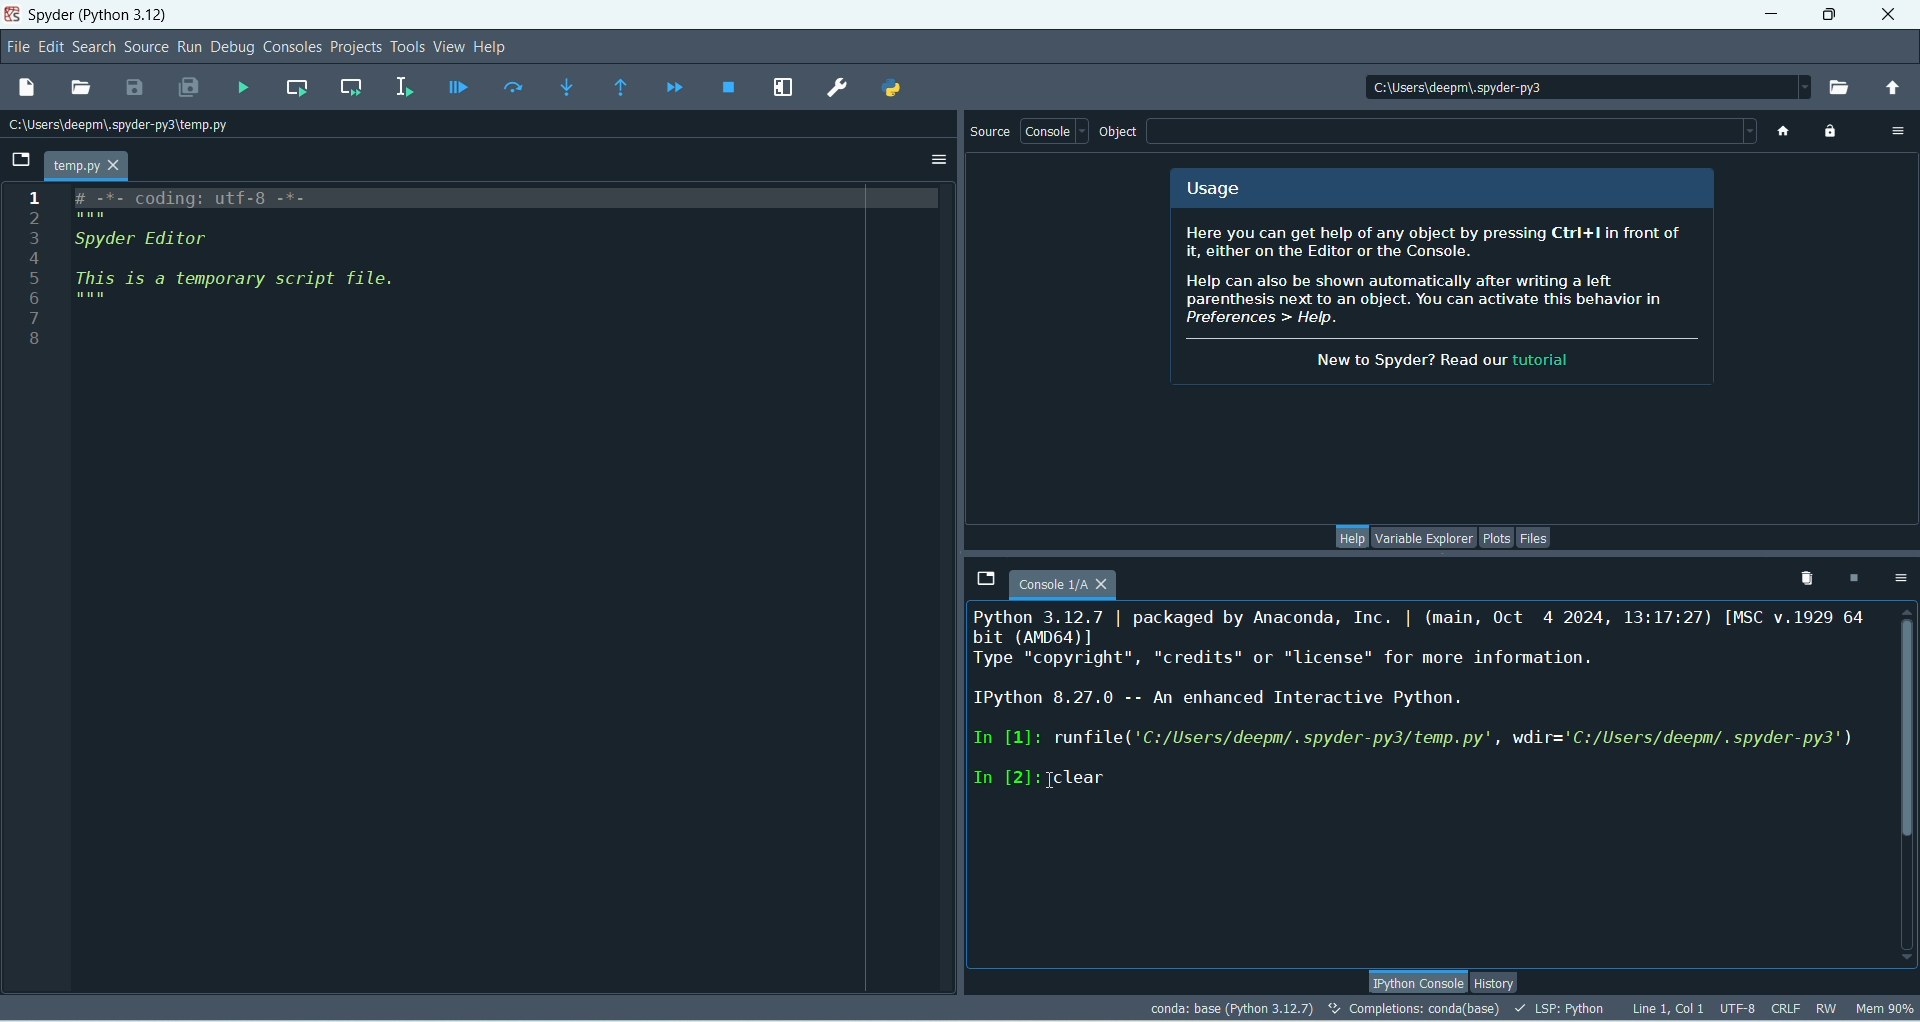 The width and height of the screenshot is (1920, 1022). What do you see at coordinates (353, 49) in the screenshot?
I see `projects` at bounding box center [353, 49].